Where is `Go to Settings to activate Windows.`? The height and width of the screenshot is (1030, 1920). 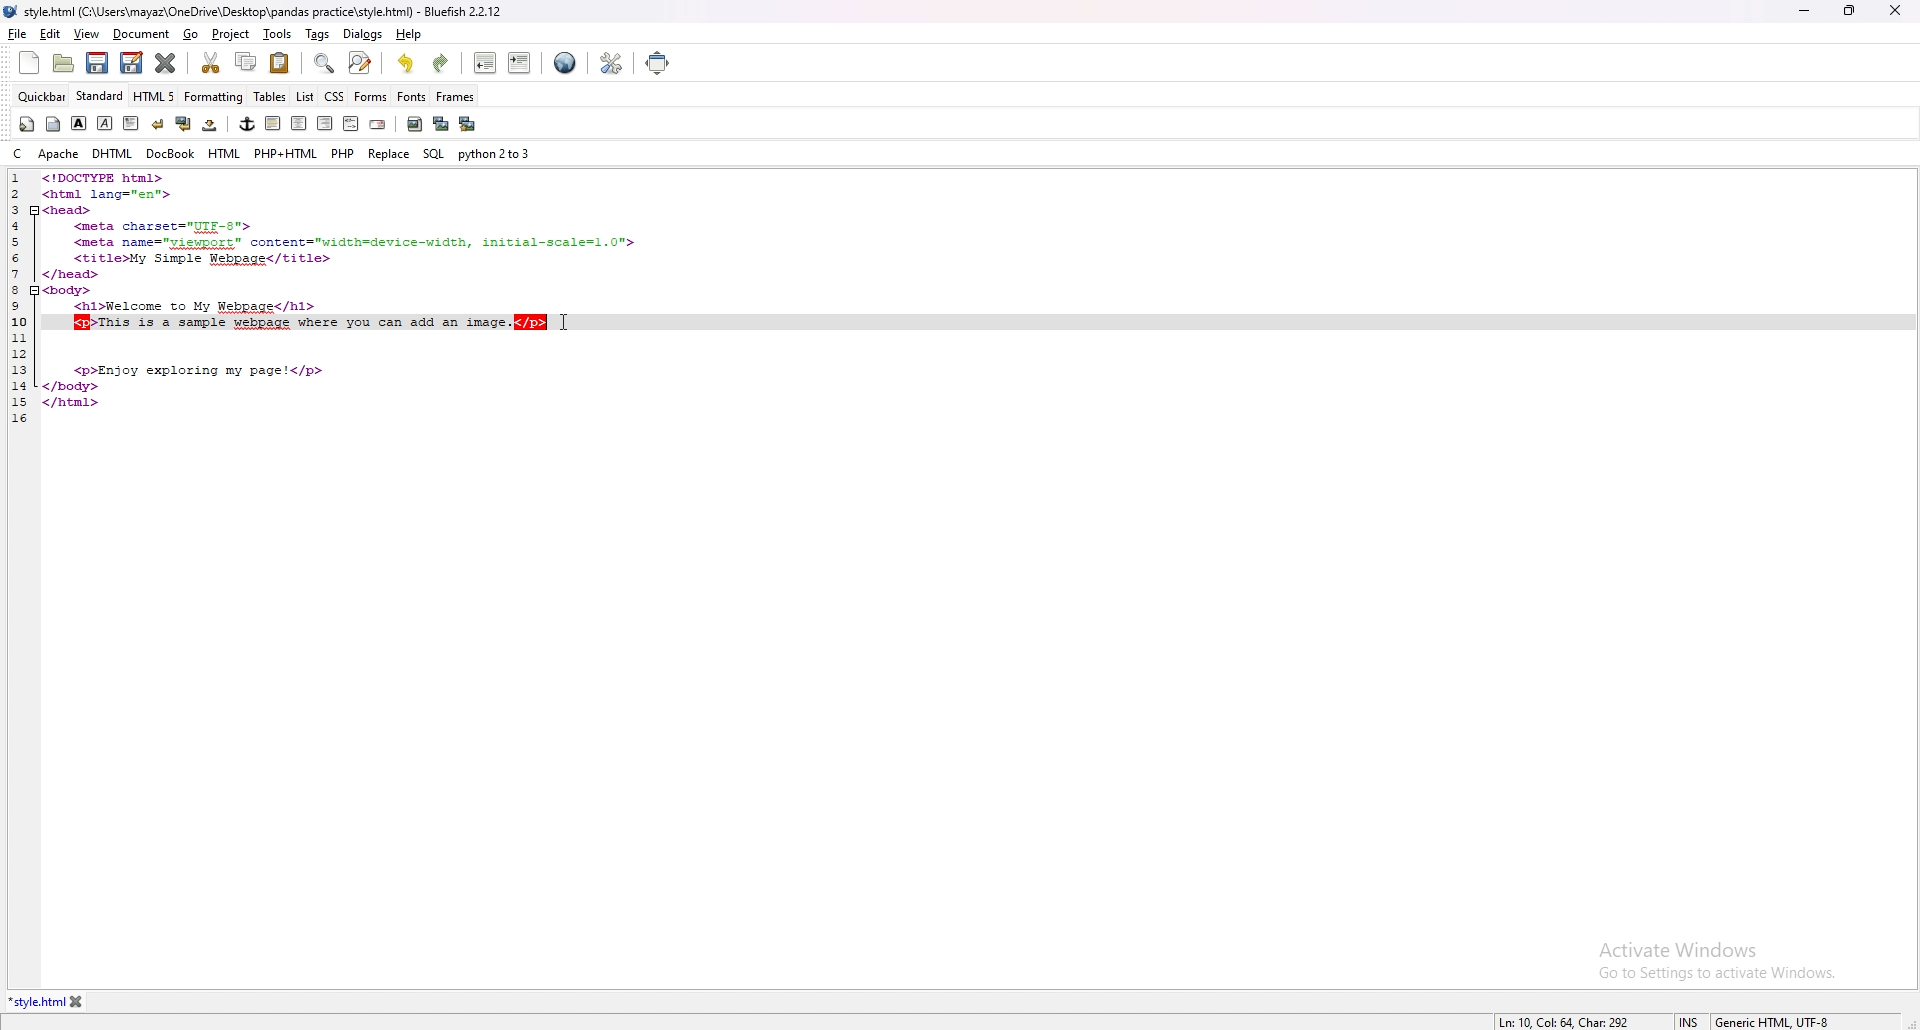
Go to Settings to activate Windows. is located at coordinates (1717, 971).